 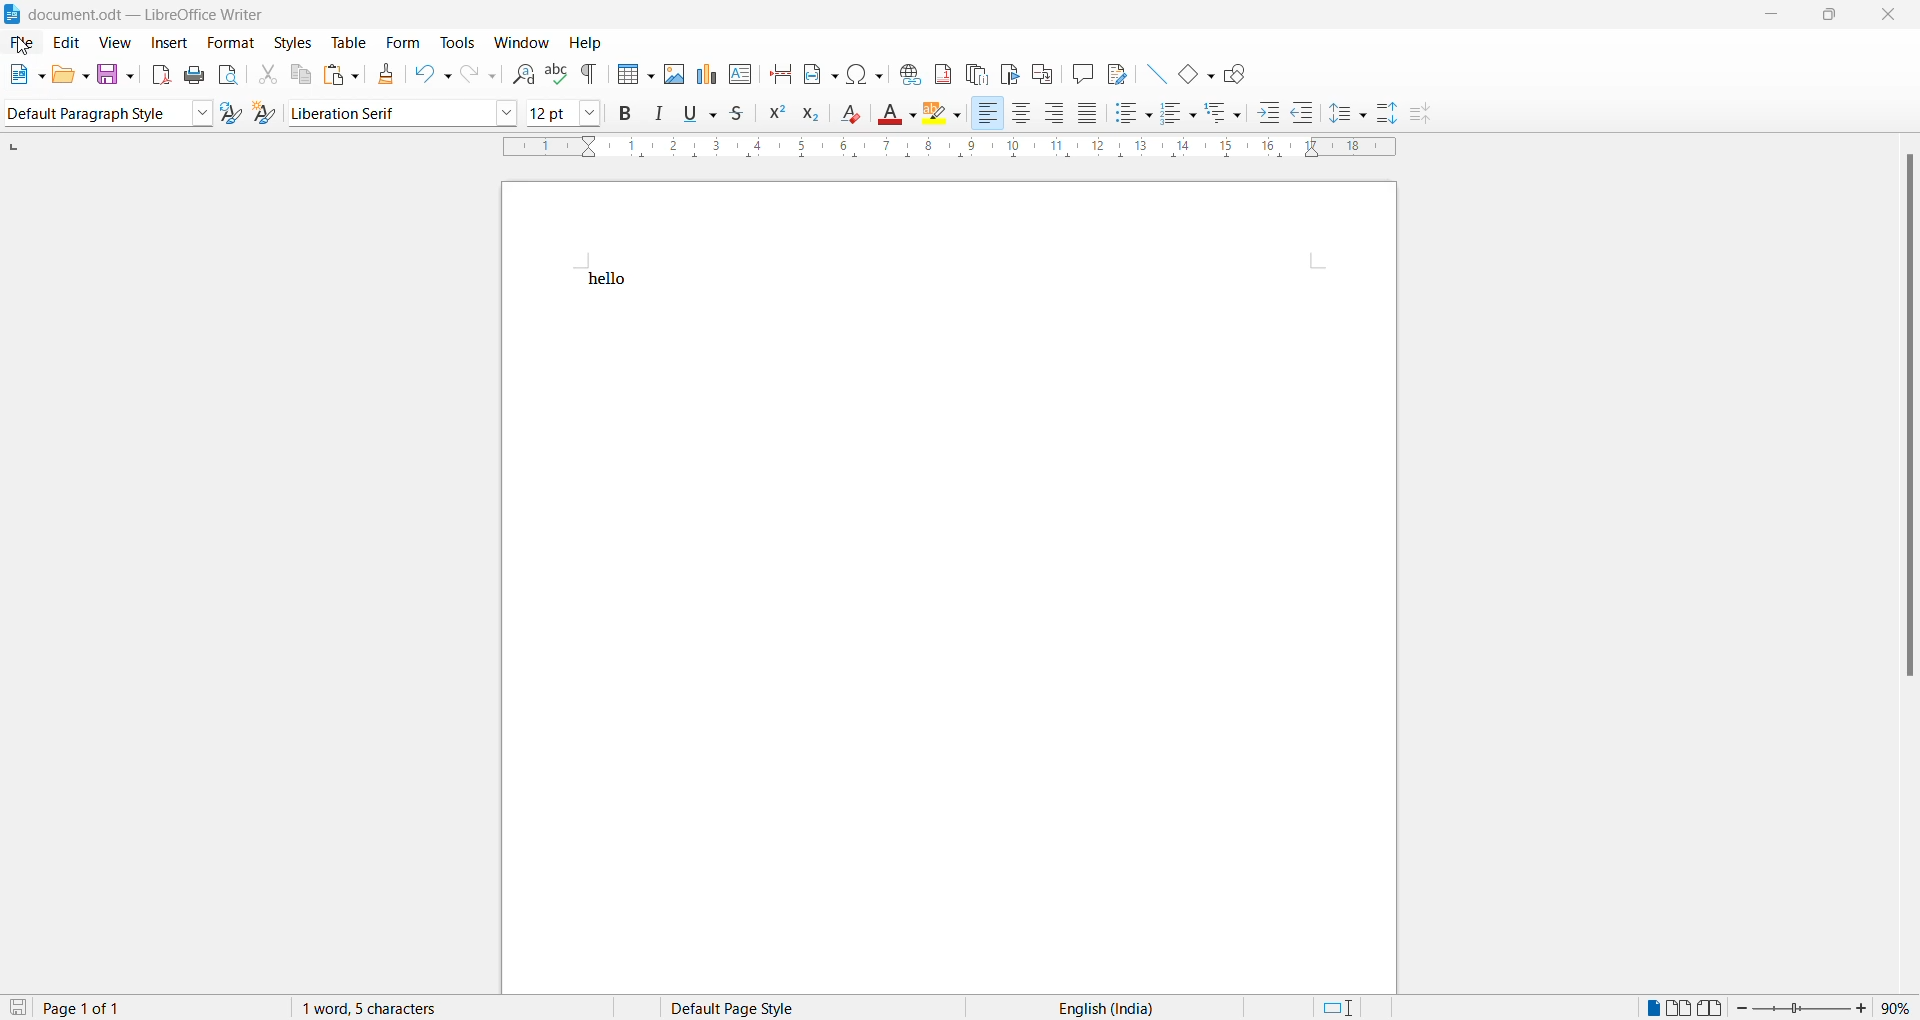 What do you see at coordinates (22, 42) in the screenshot?
I see `File` at bounding box center [22, 42].